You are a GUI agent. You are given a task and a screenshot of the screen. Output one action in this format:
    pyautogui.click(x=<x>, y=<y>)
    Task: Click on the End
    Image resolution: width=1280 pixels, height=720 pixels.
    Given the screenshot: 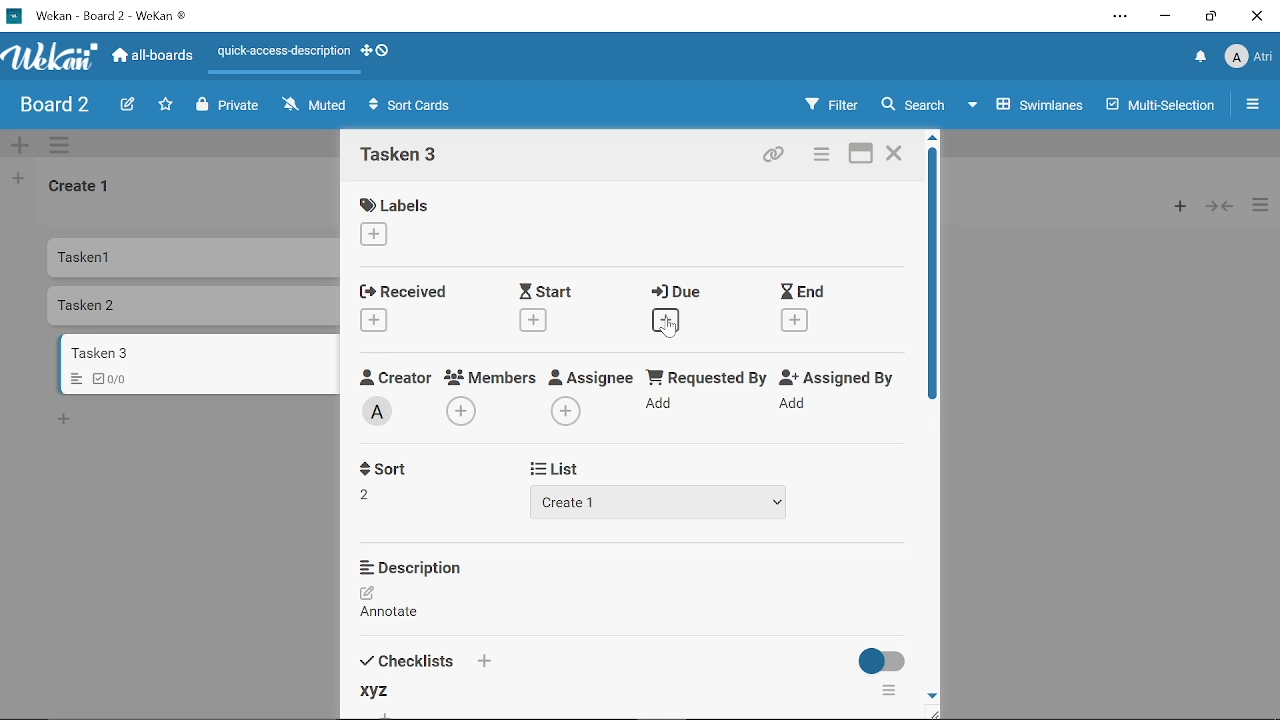 What is the action you would take?
    pyautogui.click(x=803, y=291)
    